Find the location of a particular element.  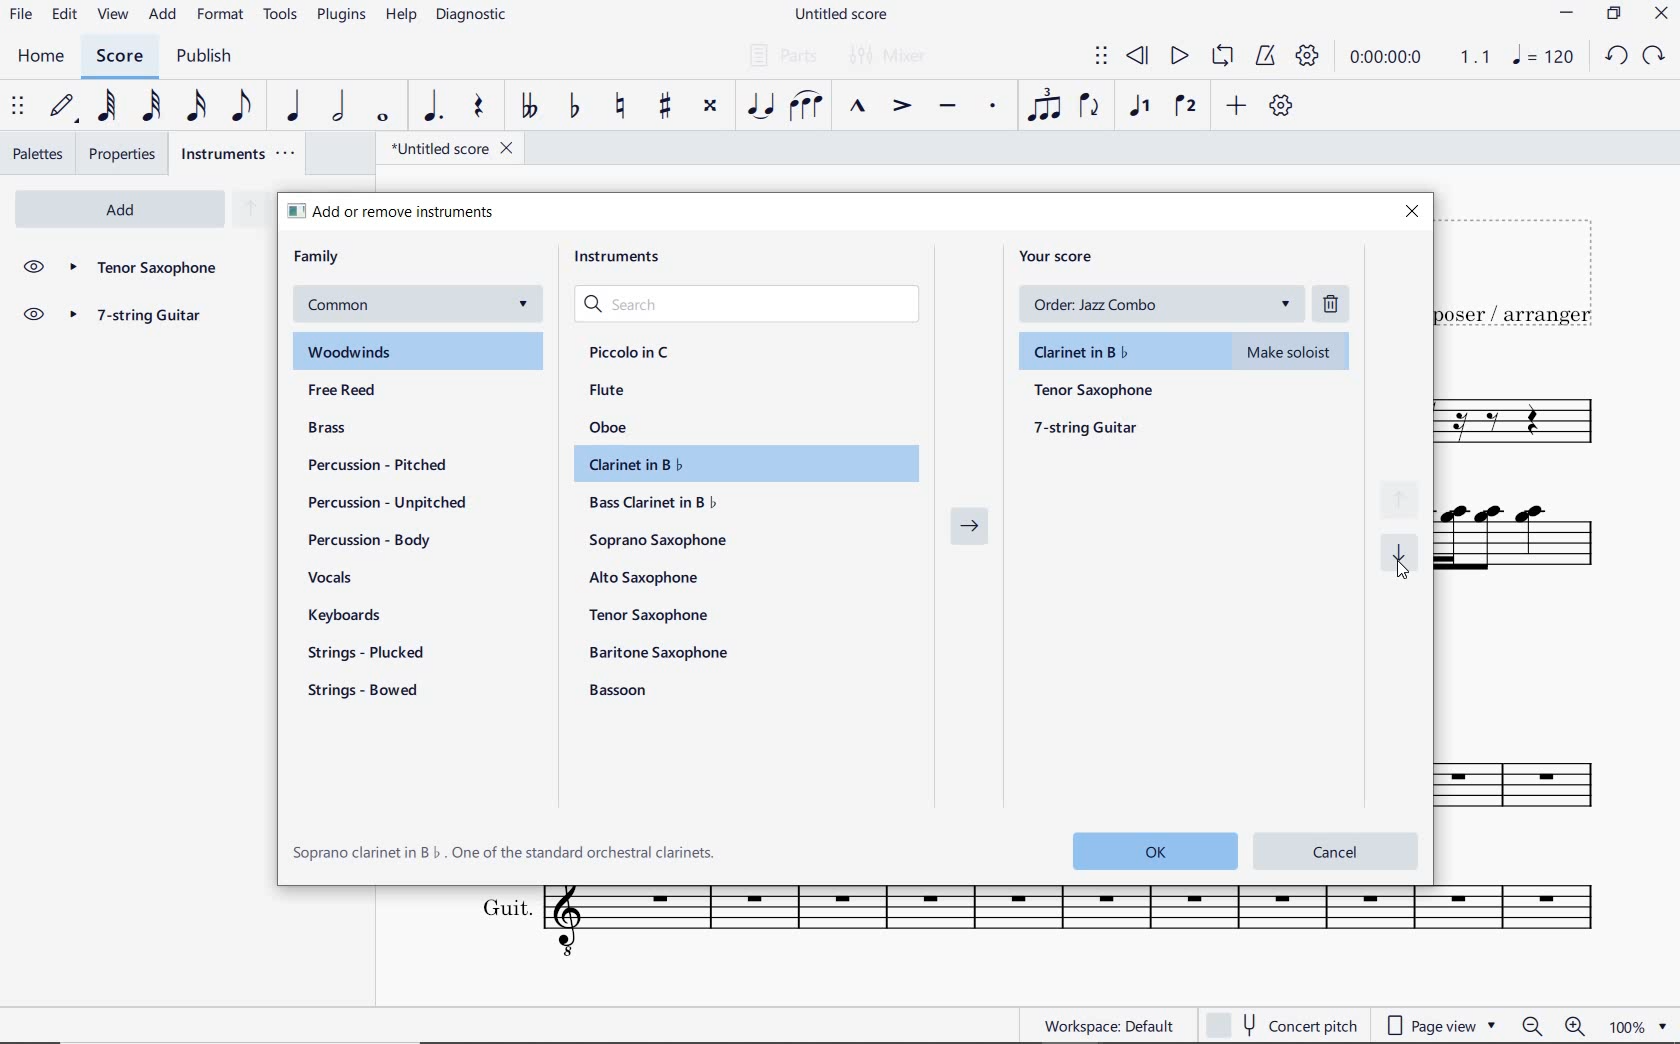

close is located at coordinates (1411, 213).